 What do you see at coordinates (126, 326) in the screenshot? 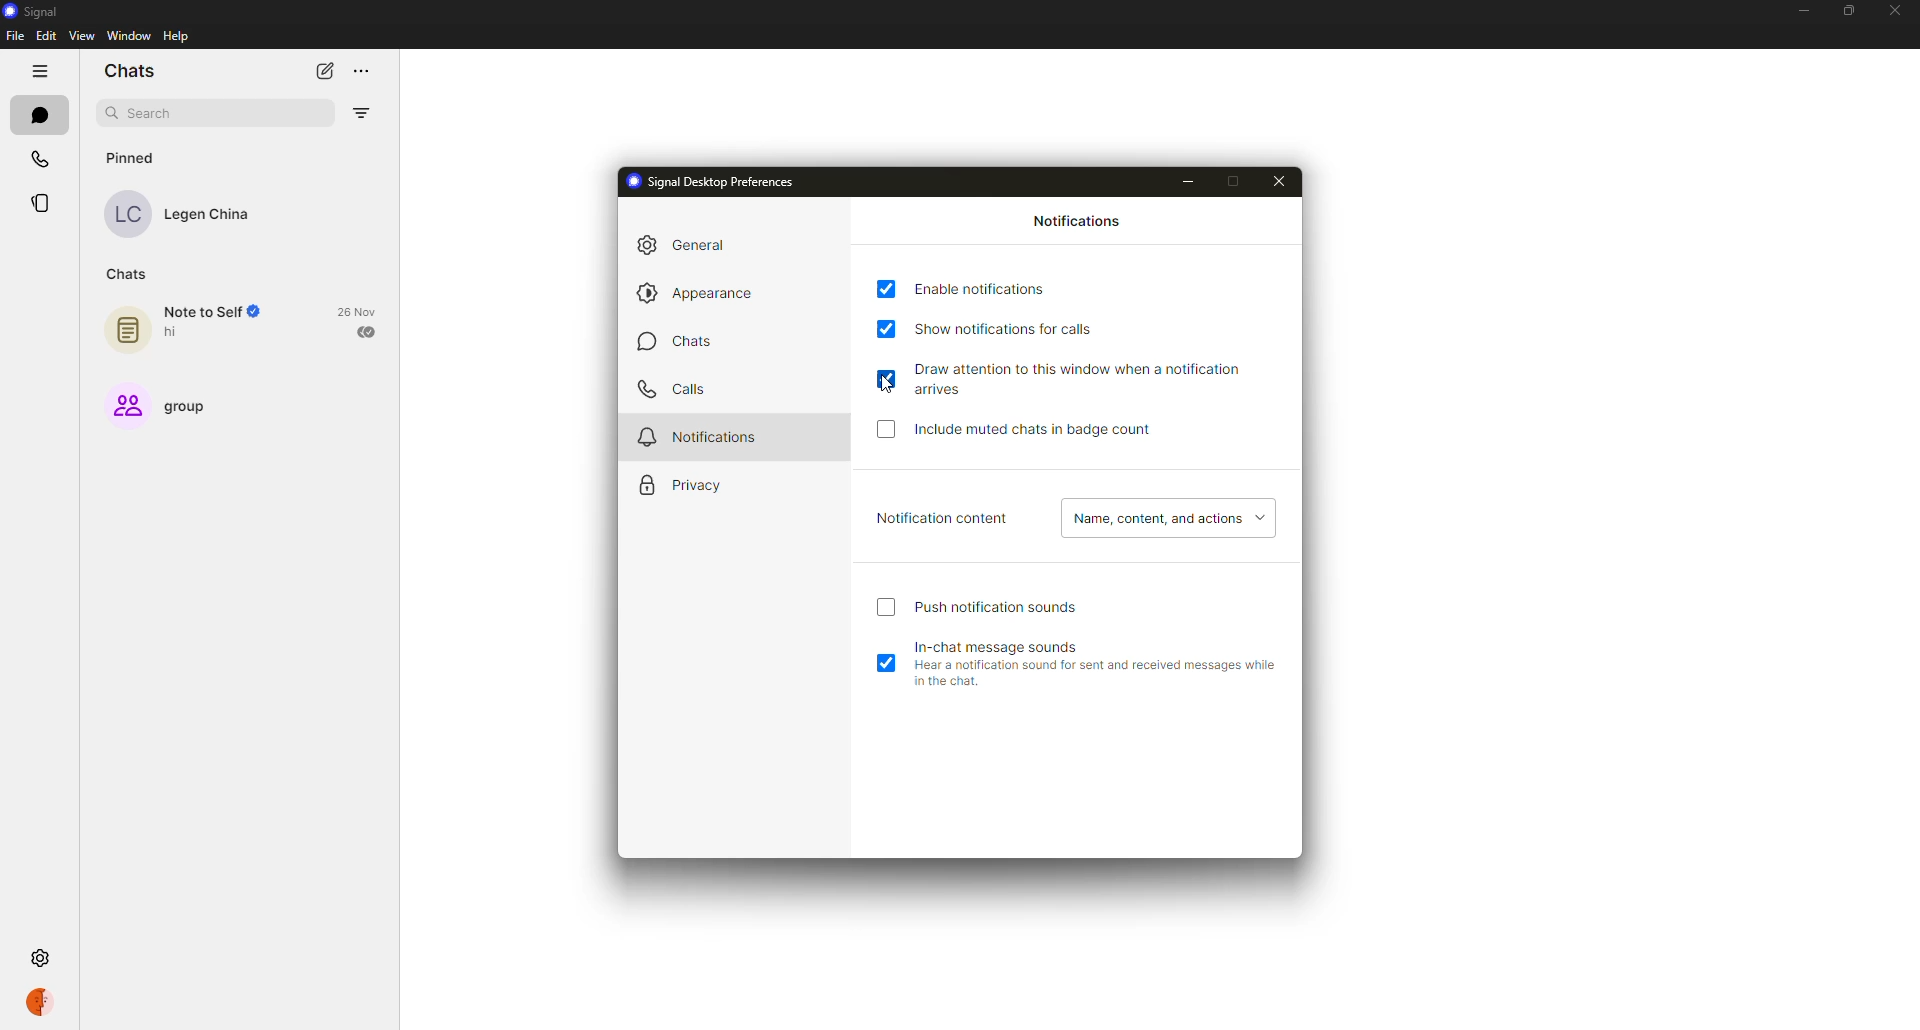
I see `Note icon` at bounding box center [126, 326].